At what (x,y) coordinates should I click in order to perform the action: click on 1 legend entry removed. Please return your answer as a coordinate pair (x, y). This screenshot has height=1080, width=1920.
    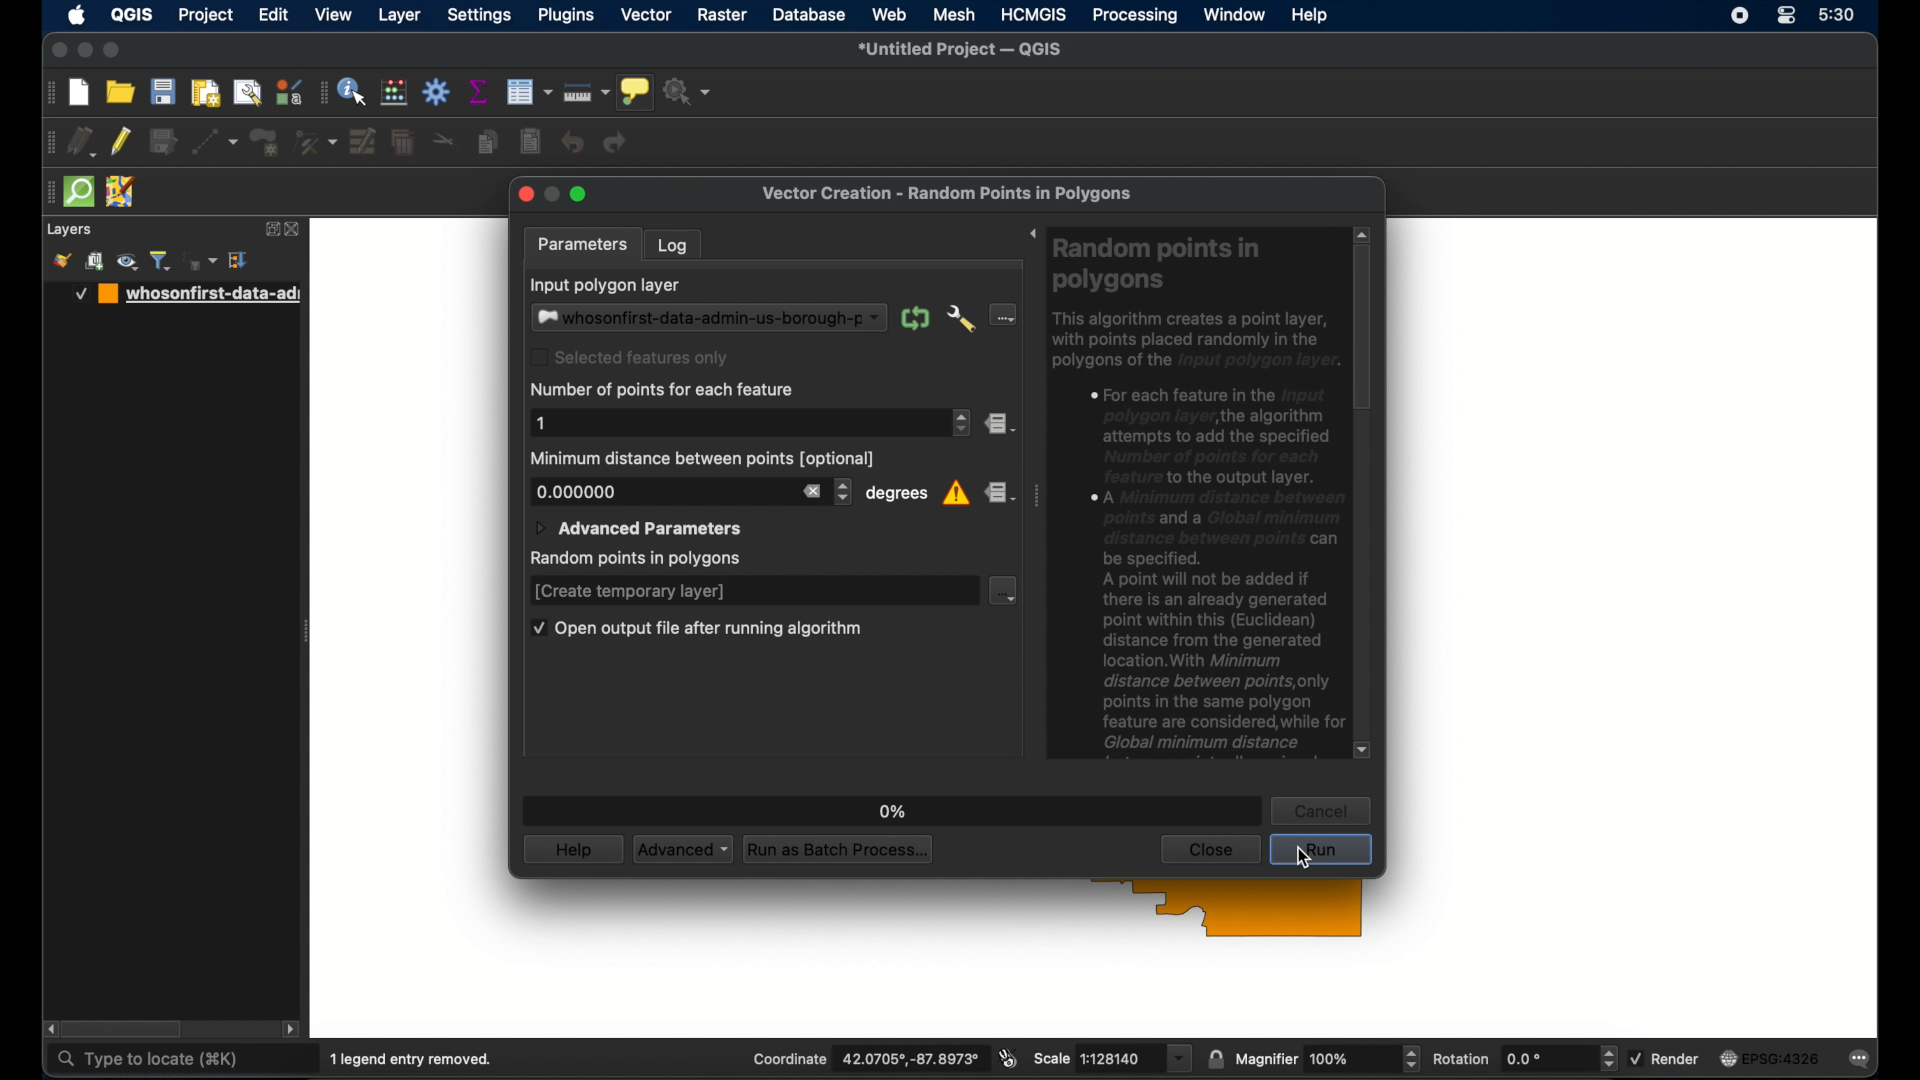
    Looking at the image, I should click on (411, 1060).